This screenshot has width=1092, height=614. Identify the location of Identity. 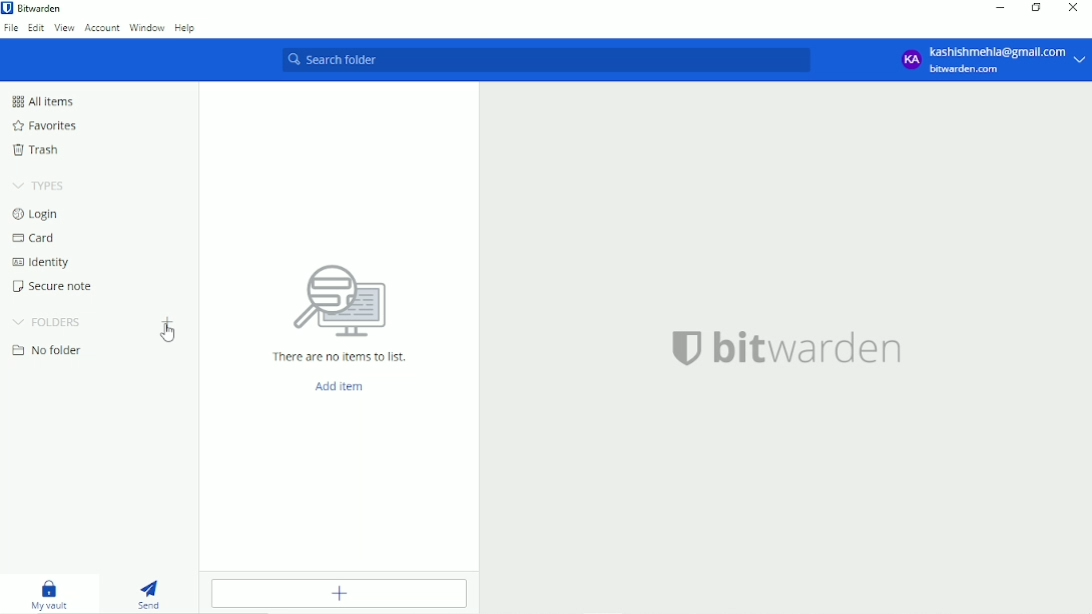
(46, 264).